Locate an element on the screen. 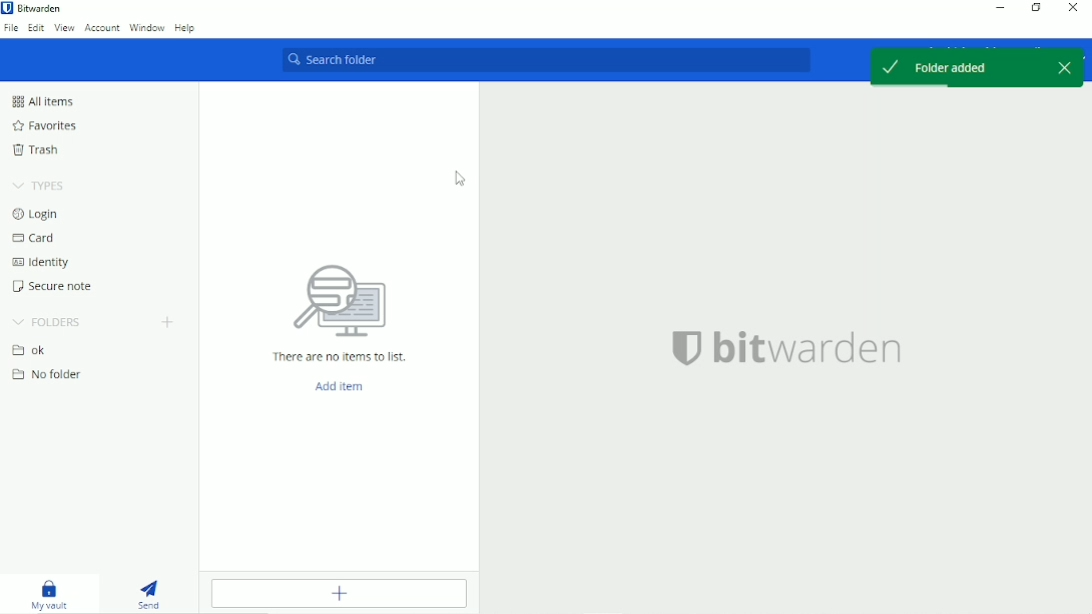 Image resolution: width=1092 pixels, height=614 pixels. Restore down is located at coordinates (1036, 8).